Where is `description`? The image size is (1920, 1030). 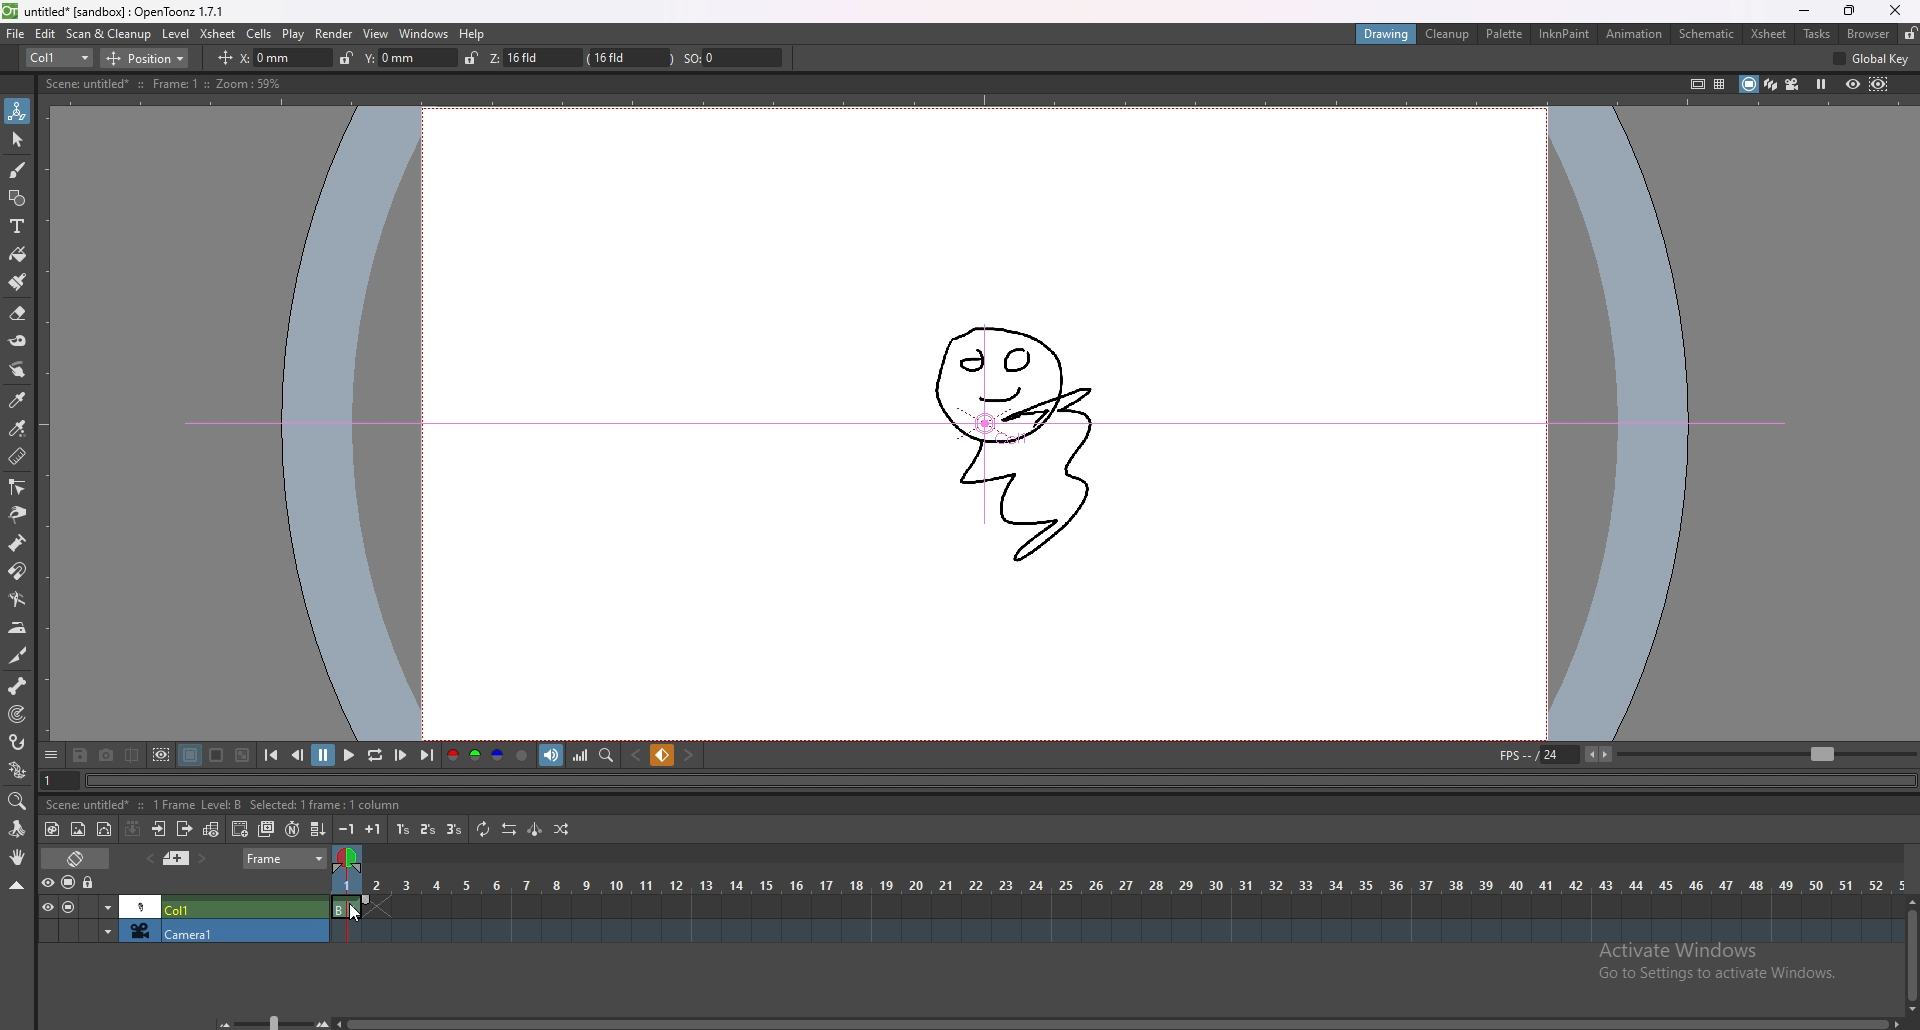 description is located at coordinates (149, 803).